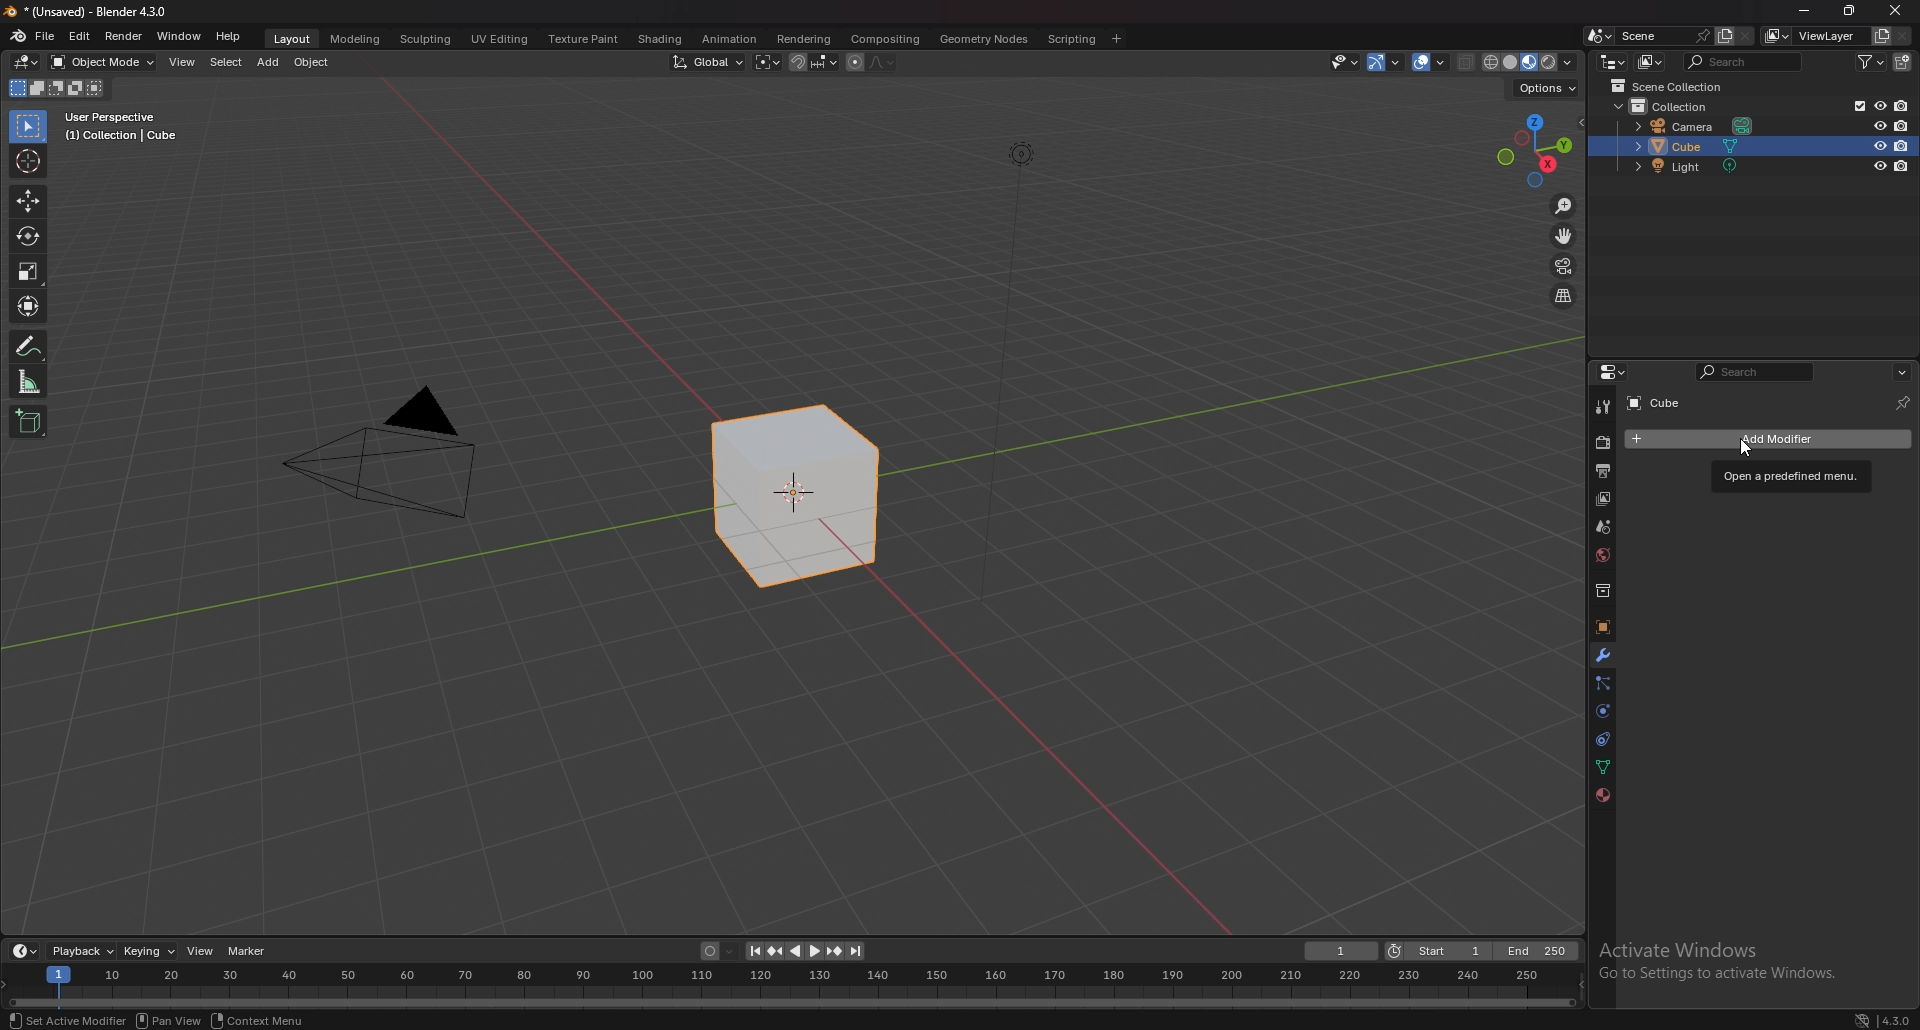  I want to click on minimize, so click(1805, 11).